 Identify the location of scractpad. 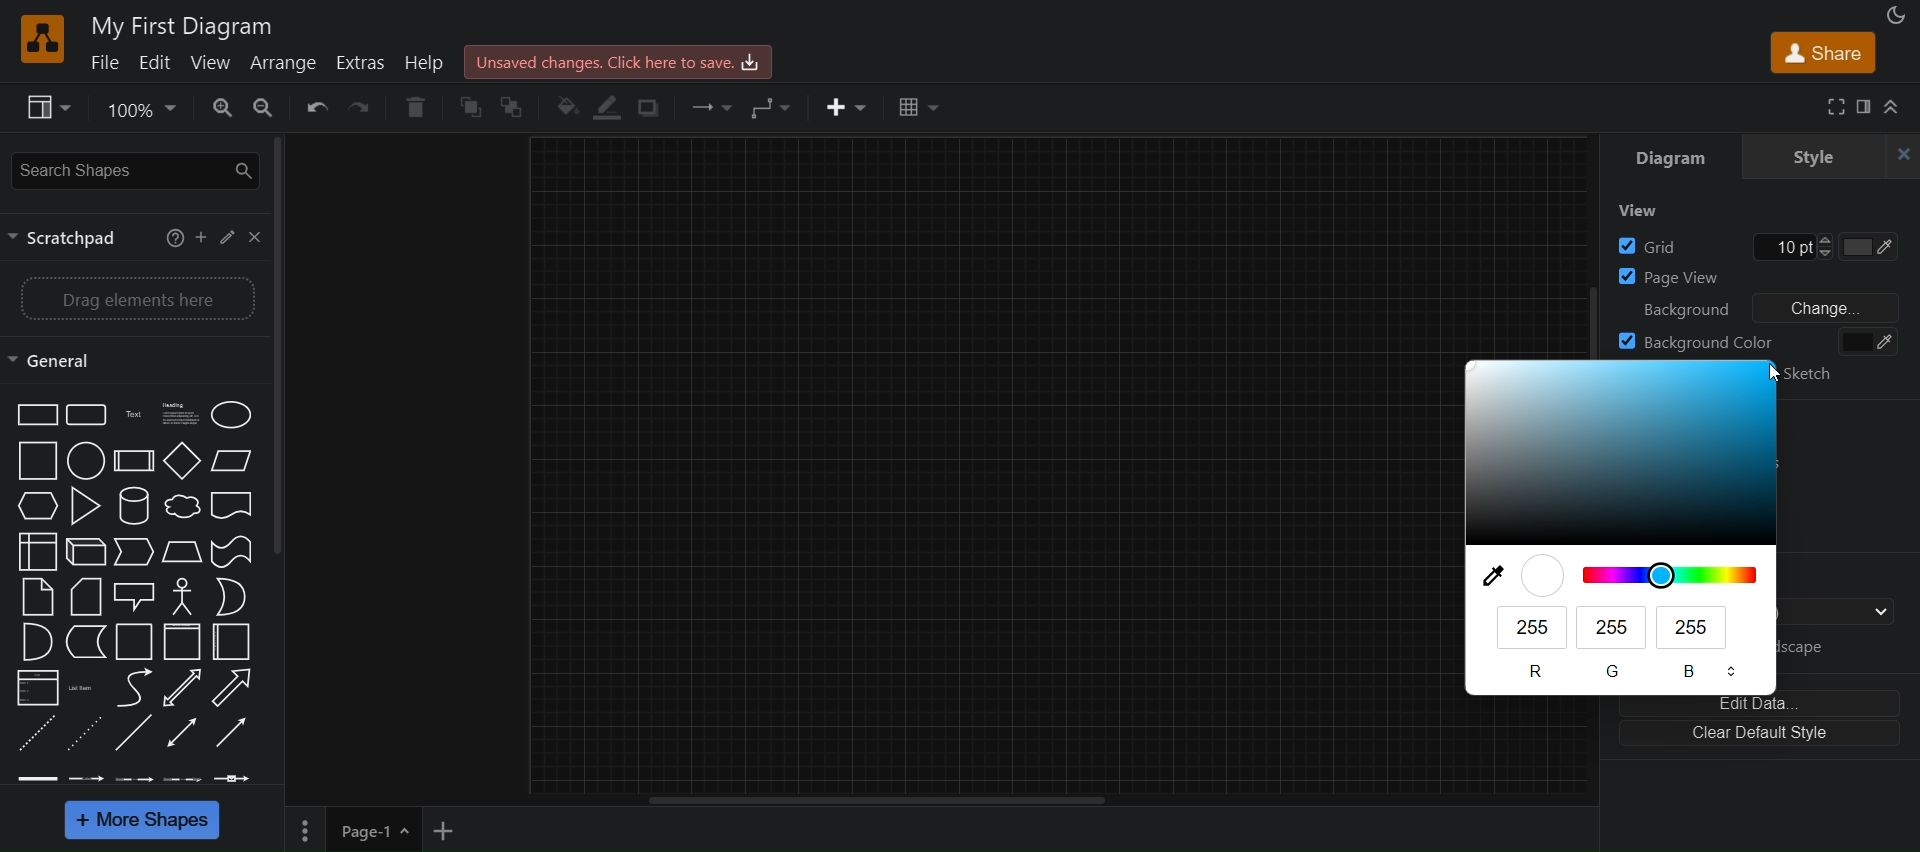
(72, 240).